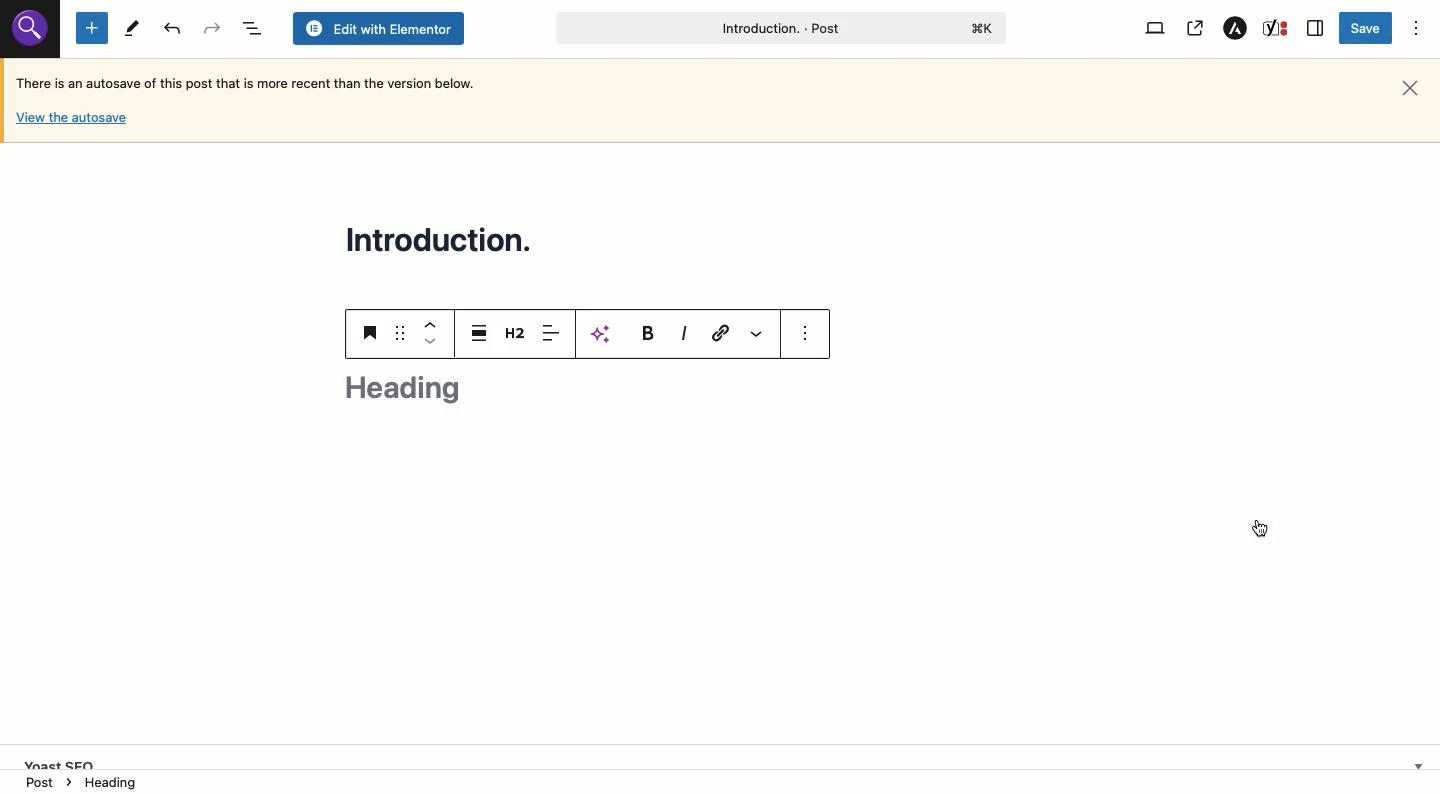  What do you see at coordinates (71, 121) in the screenshot?
I see `View autosave` at bounding box center [71, 121].